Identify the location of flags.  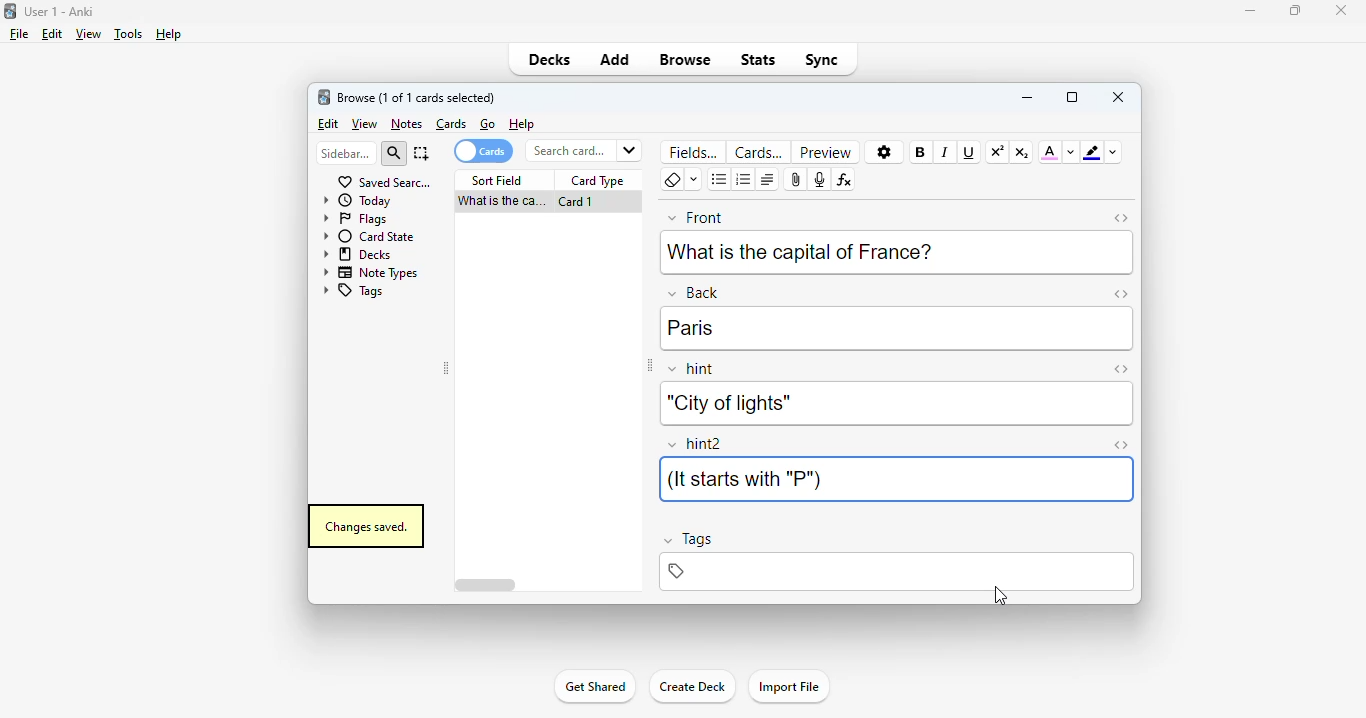
(353, 218).